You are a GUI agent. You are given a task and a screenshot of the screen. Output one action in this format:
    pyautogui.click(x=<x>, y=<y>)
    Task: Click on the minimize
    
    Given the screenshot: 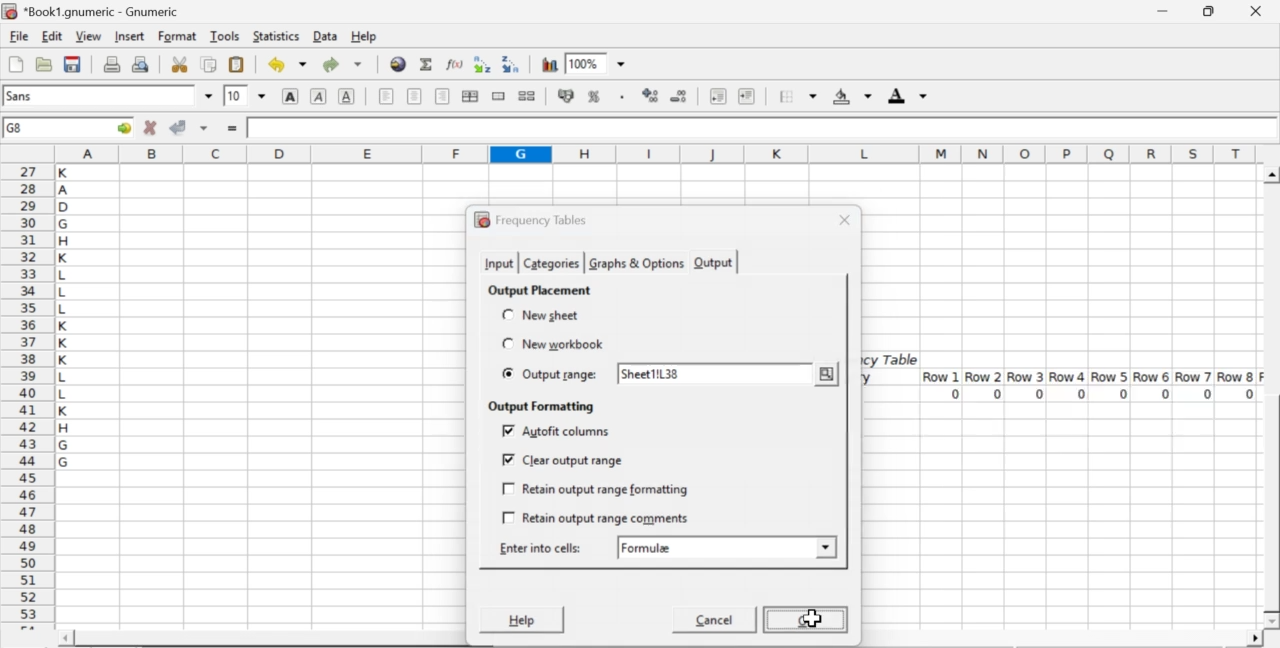 What is the action you would take?
    pyautogui.click(x=1164, y=11)
    